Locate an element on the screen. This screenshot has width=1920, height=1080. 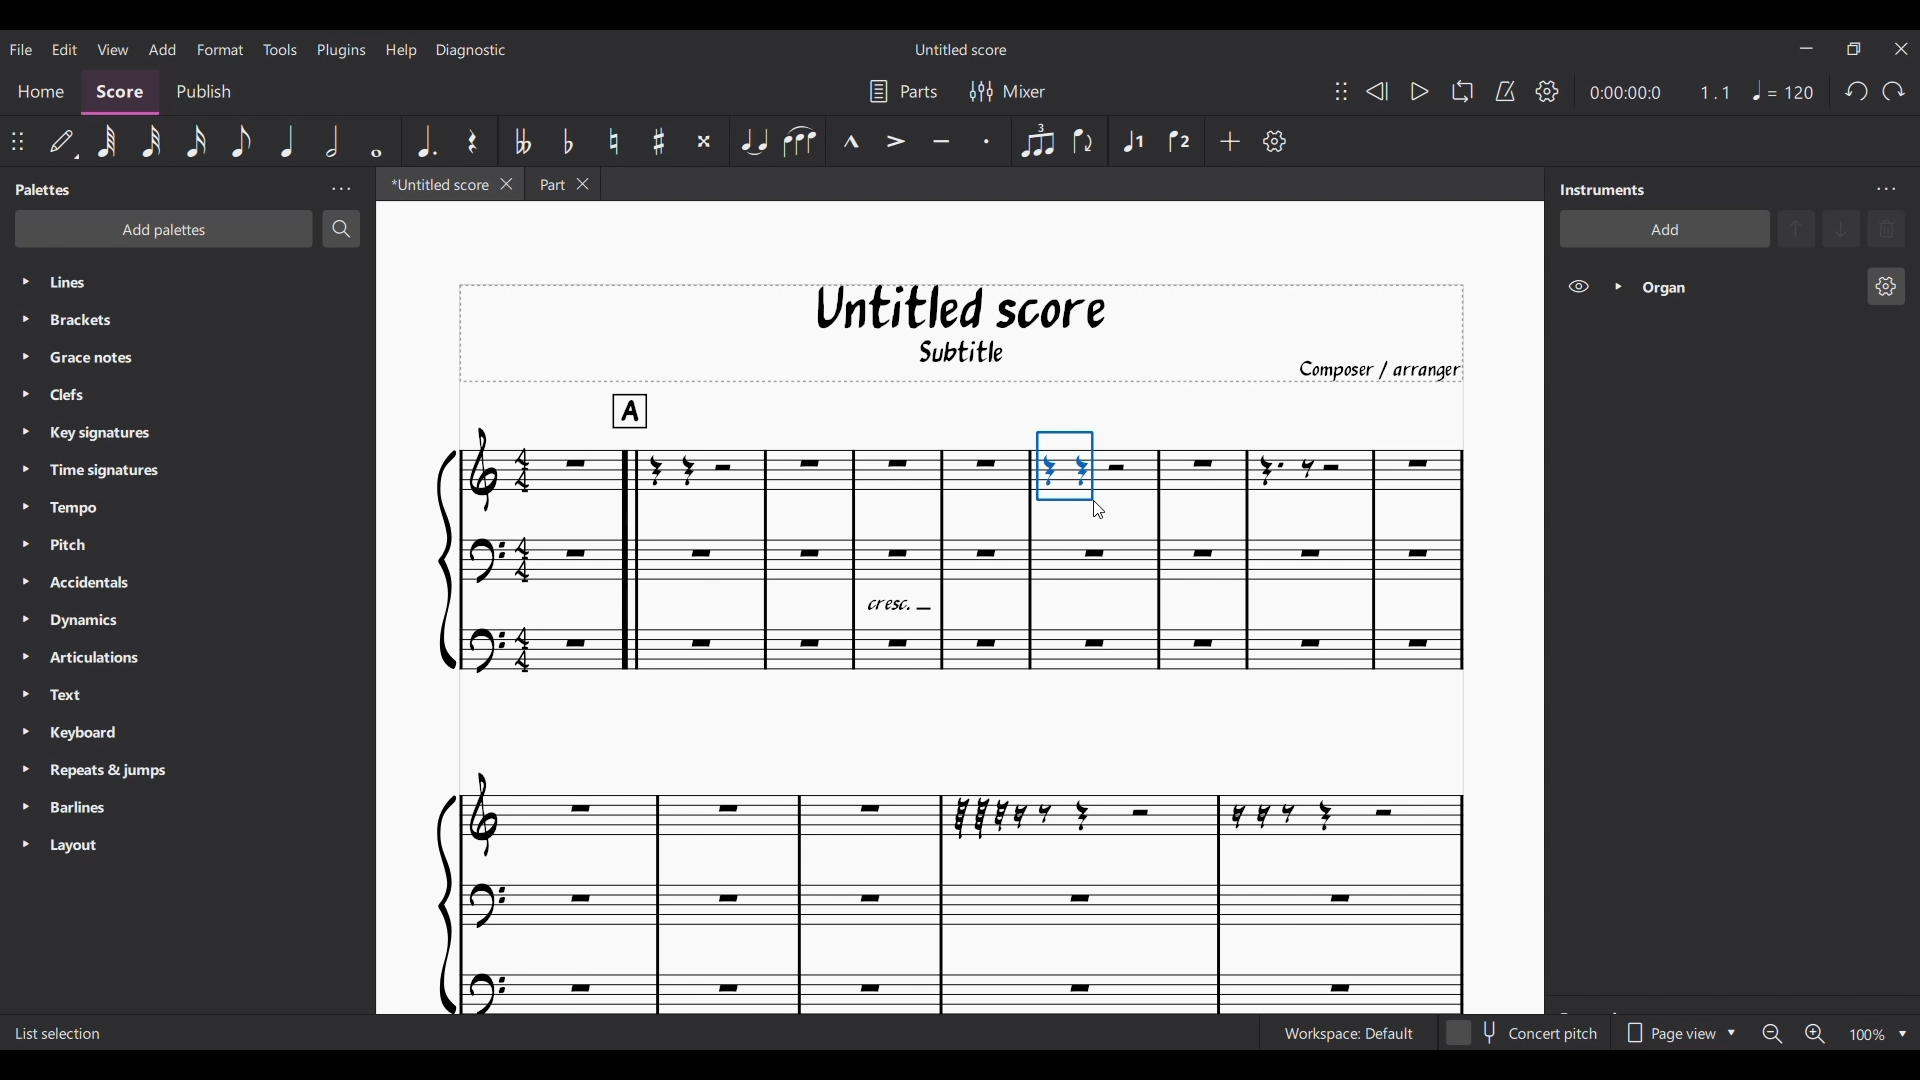
Rewind is located at coordinates (1378, 91).